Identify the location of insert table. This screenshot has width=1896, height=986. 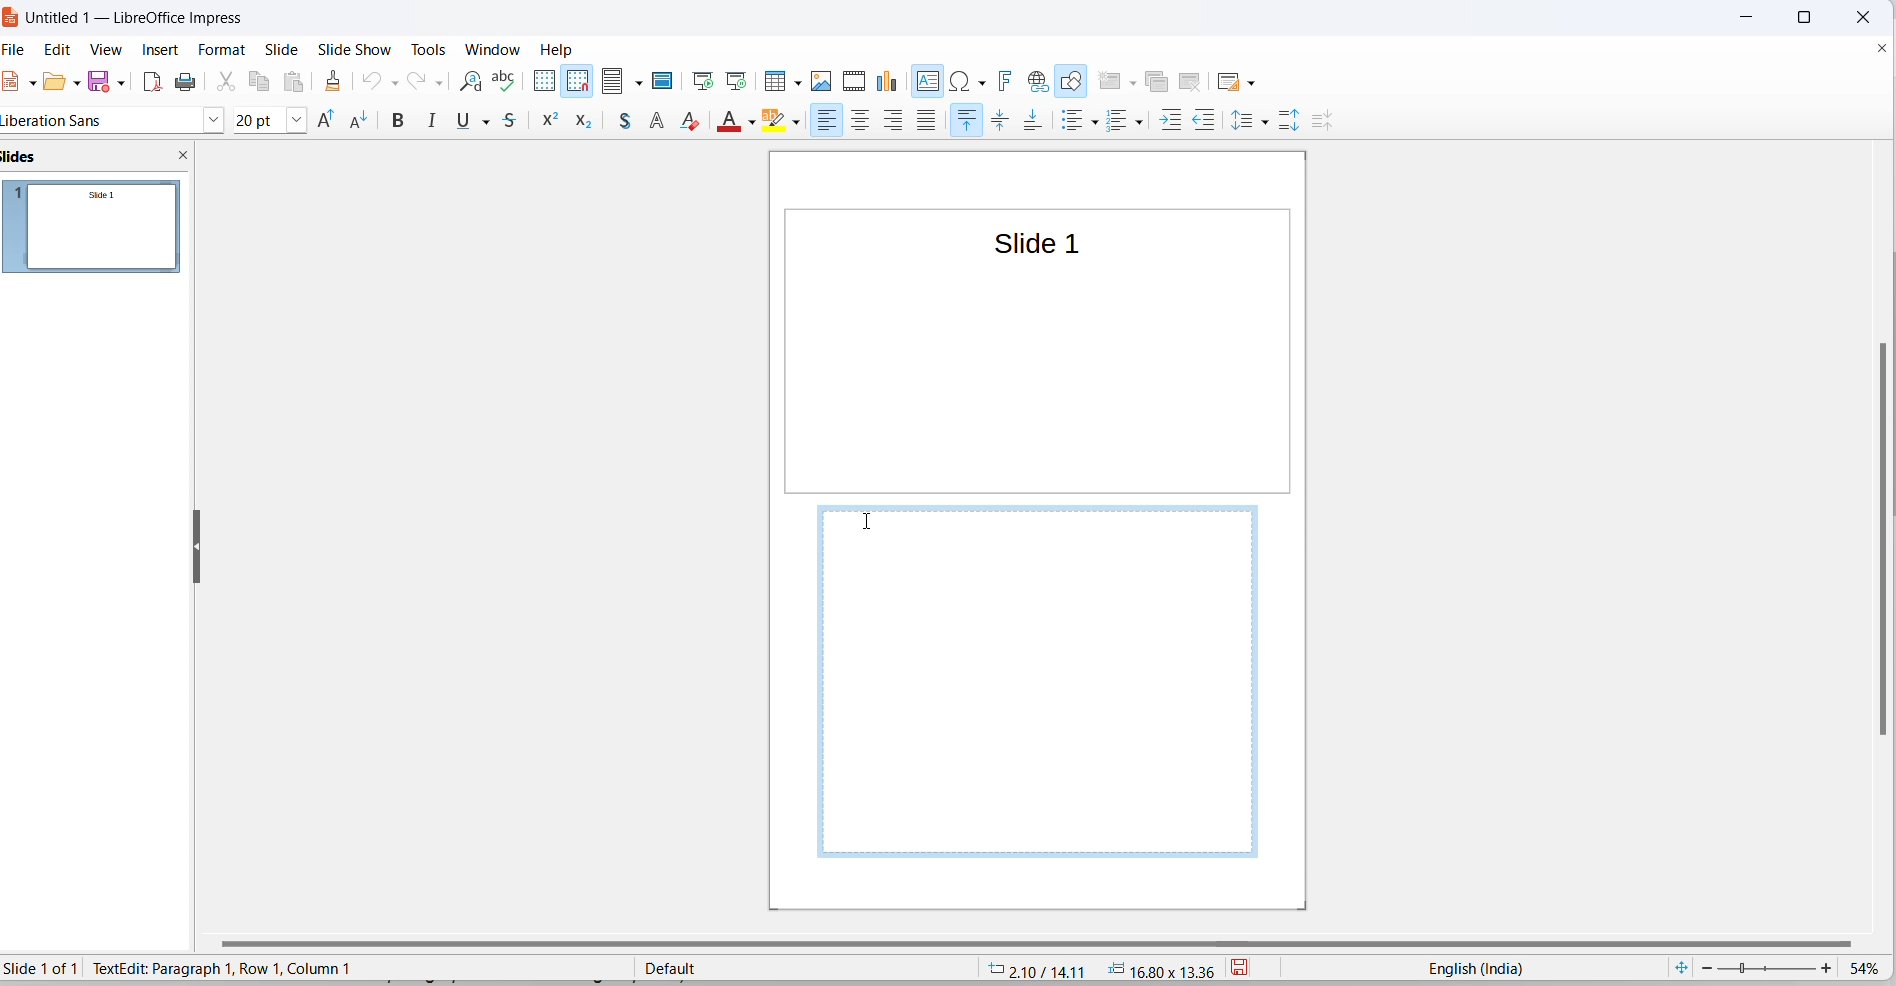
(774, 82).